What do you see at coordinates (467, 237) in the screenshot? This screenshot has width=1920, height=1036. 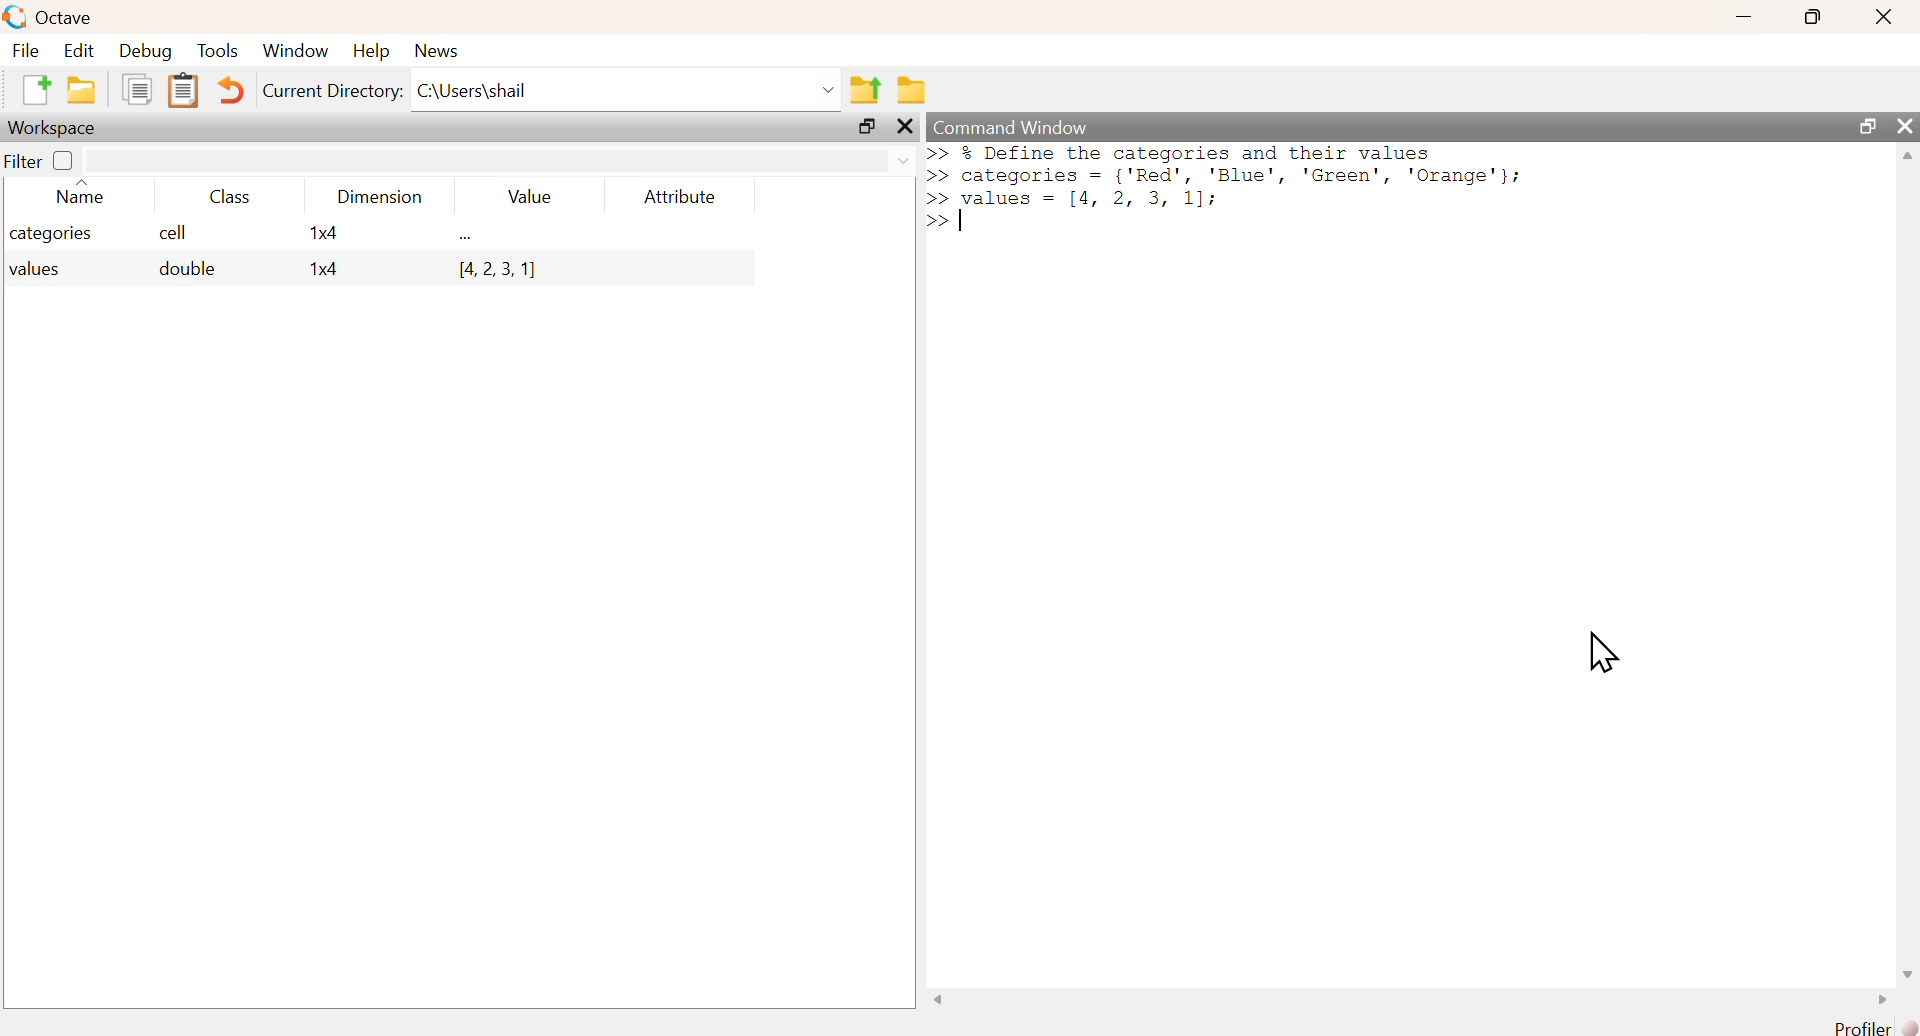 I see `...` at bounding box center [467, 237].